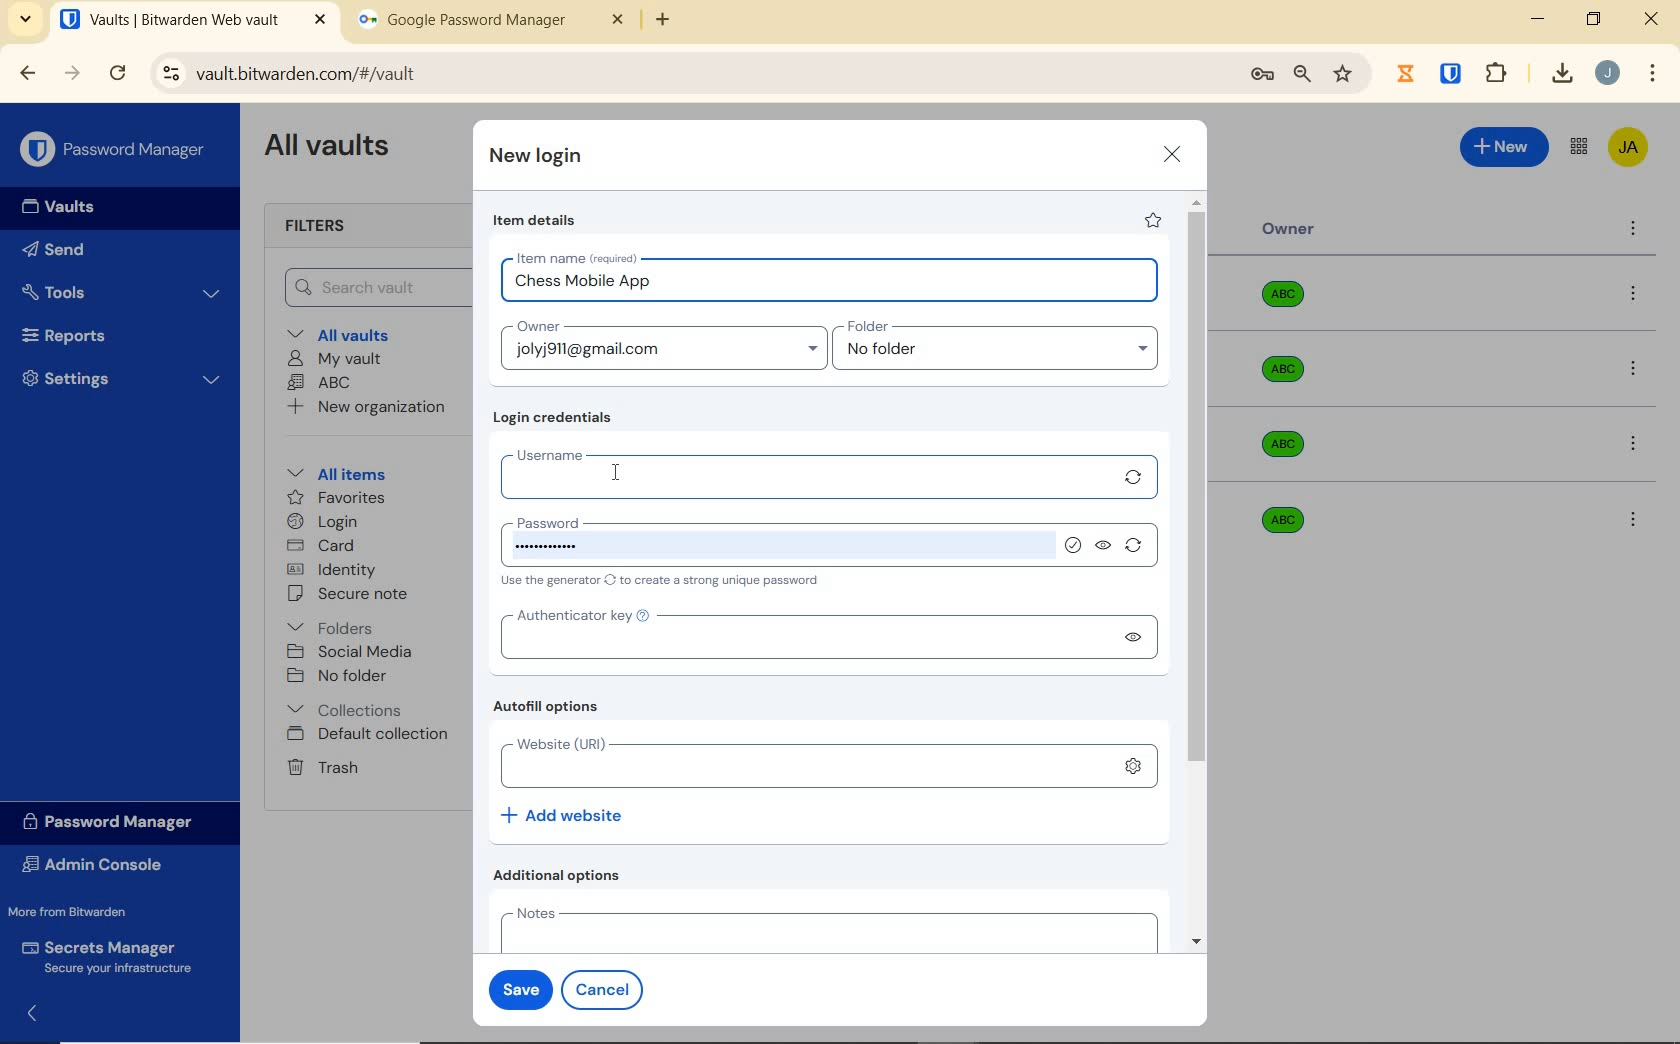 The height and width of the screenshot is (1044, 1680). Describe the element at coordinates (121, 293) in the screenshot. I see `Tools` at that location.